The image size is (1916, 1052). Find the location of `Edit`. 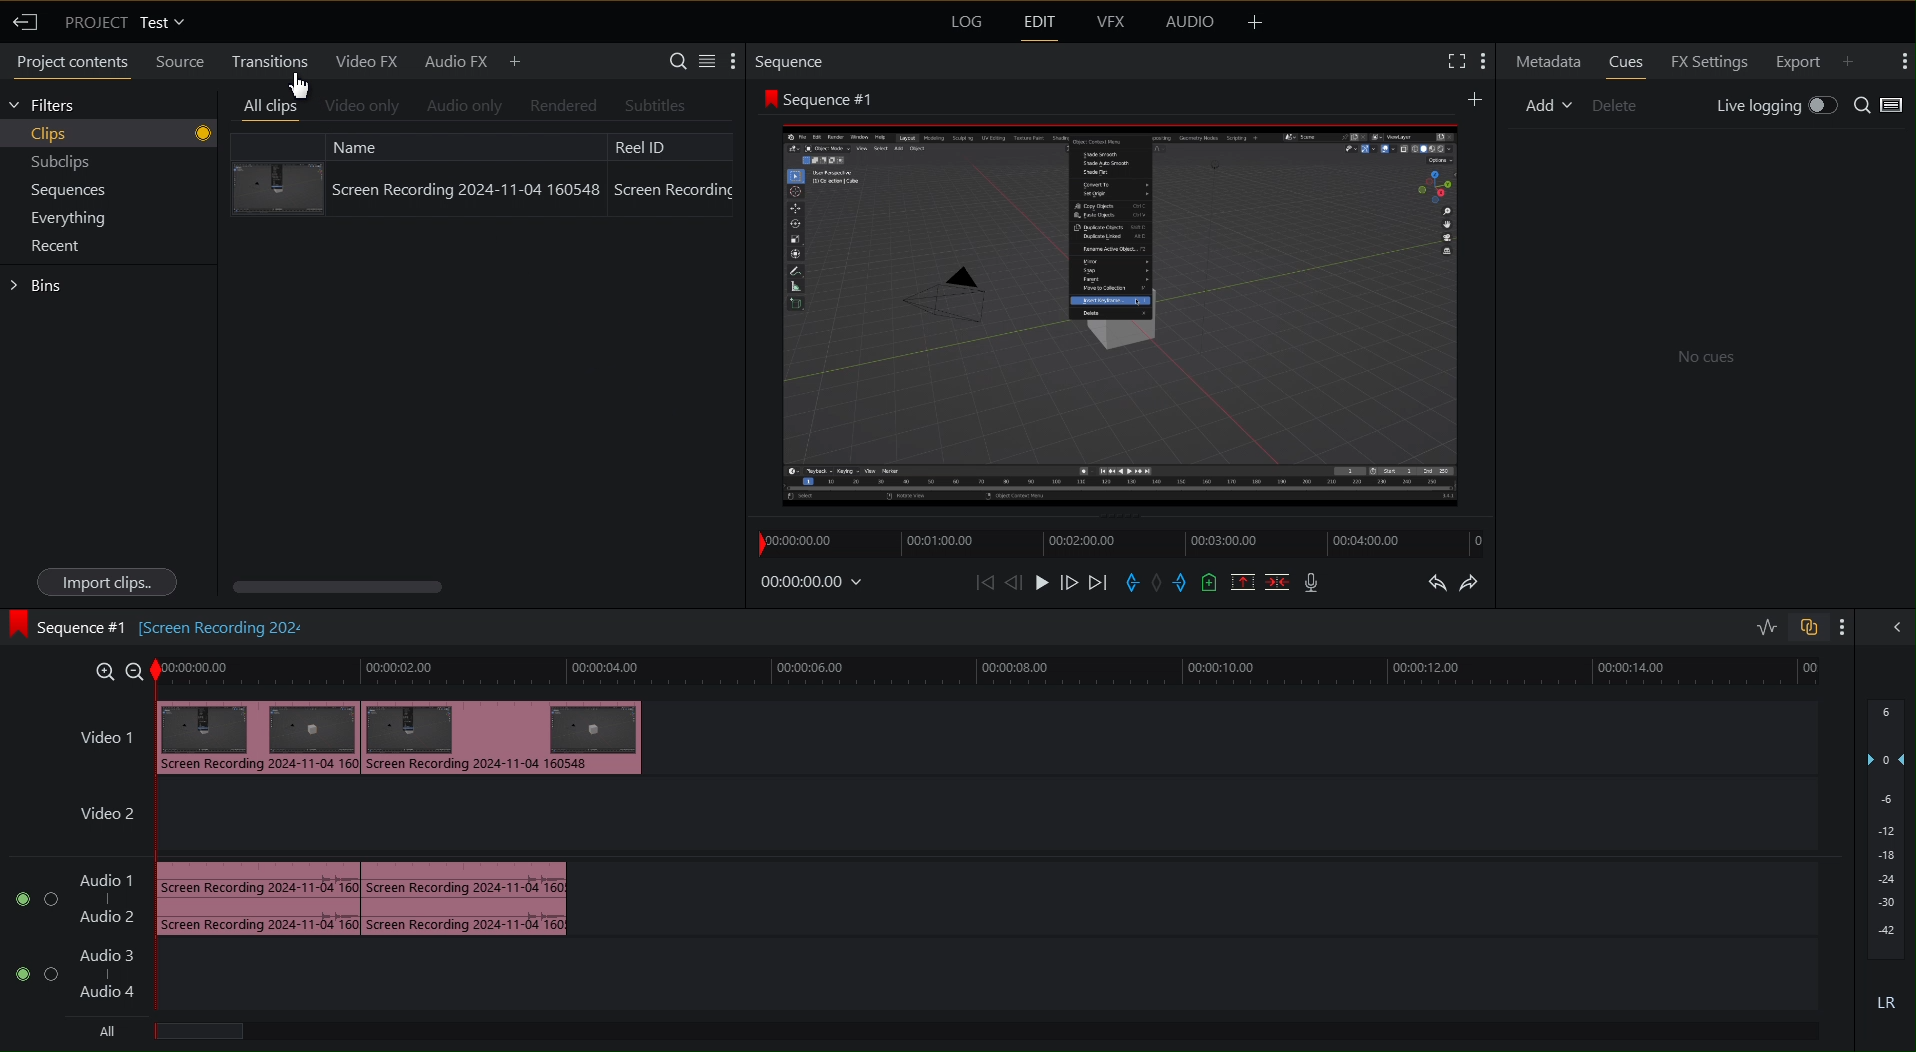

Edit is located at coordinates (1037, 24).